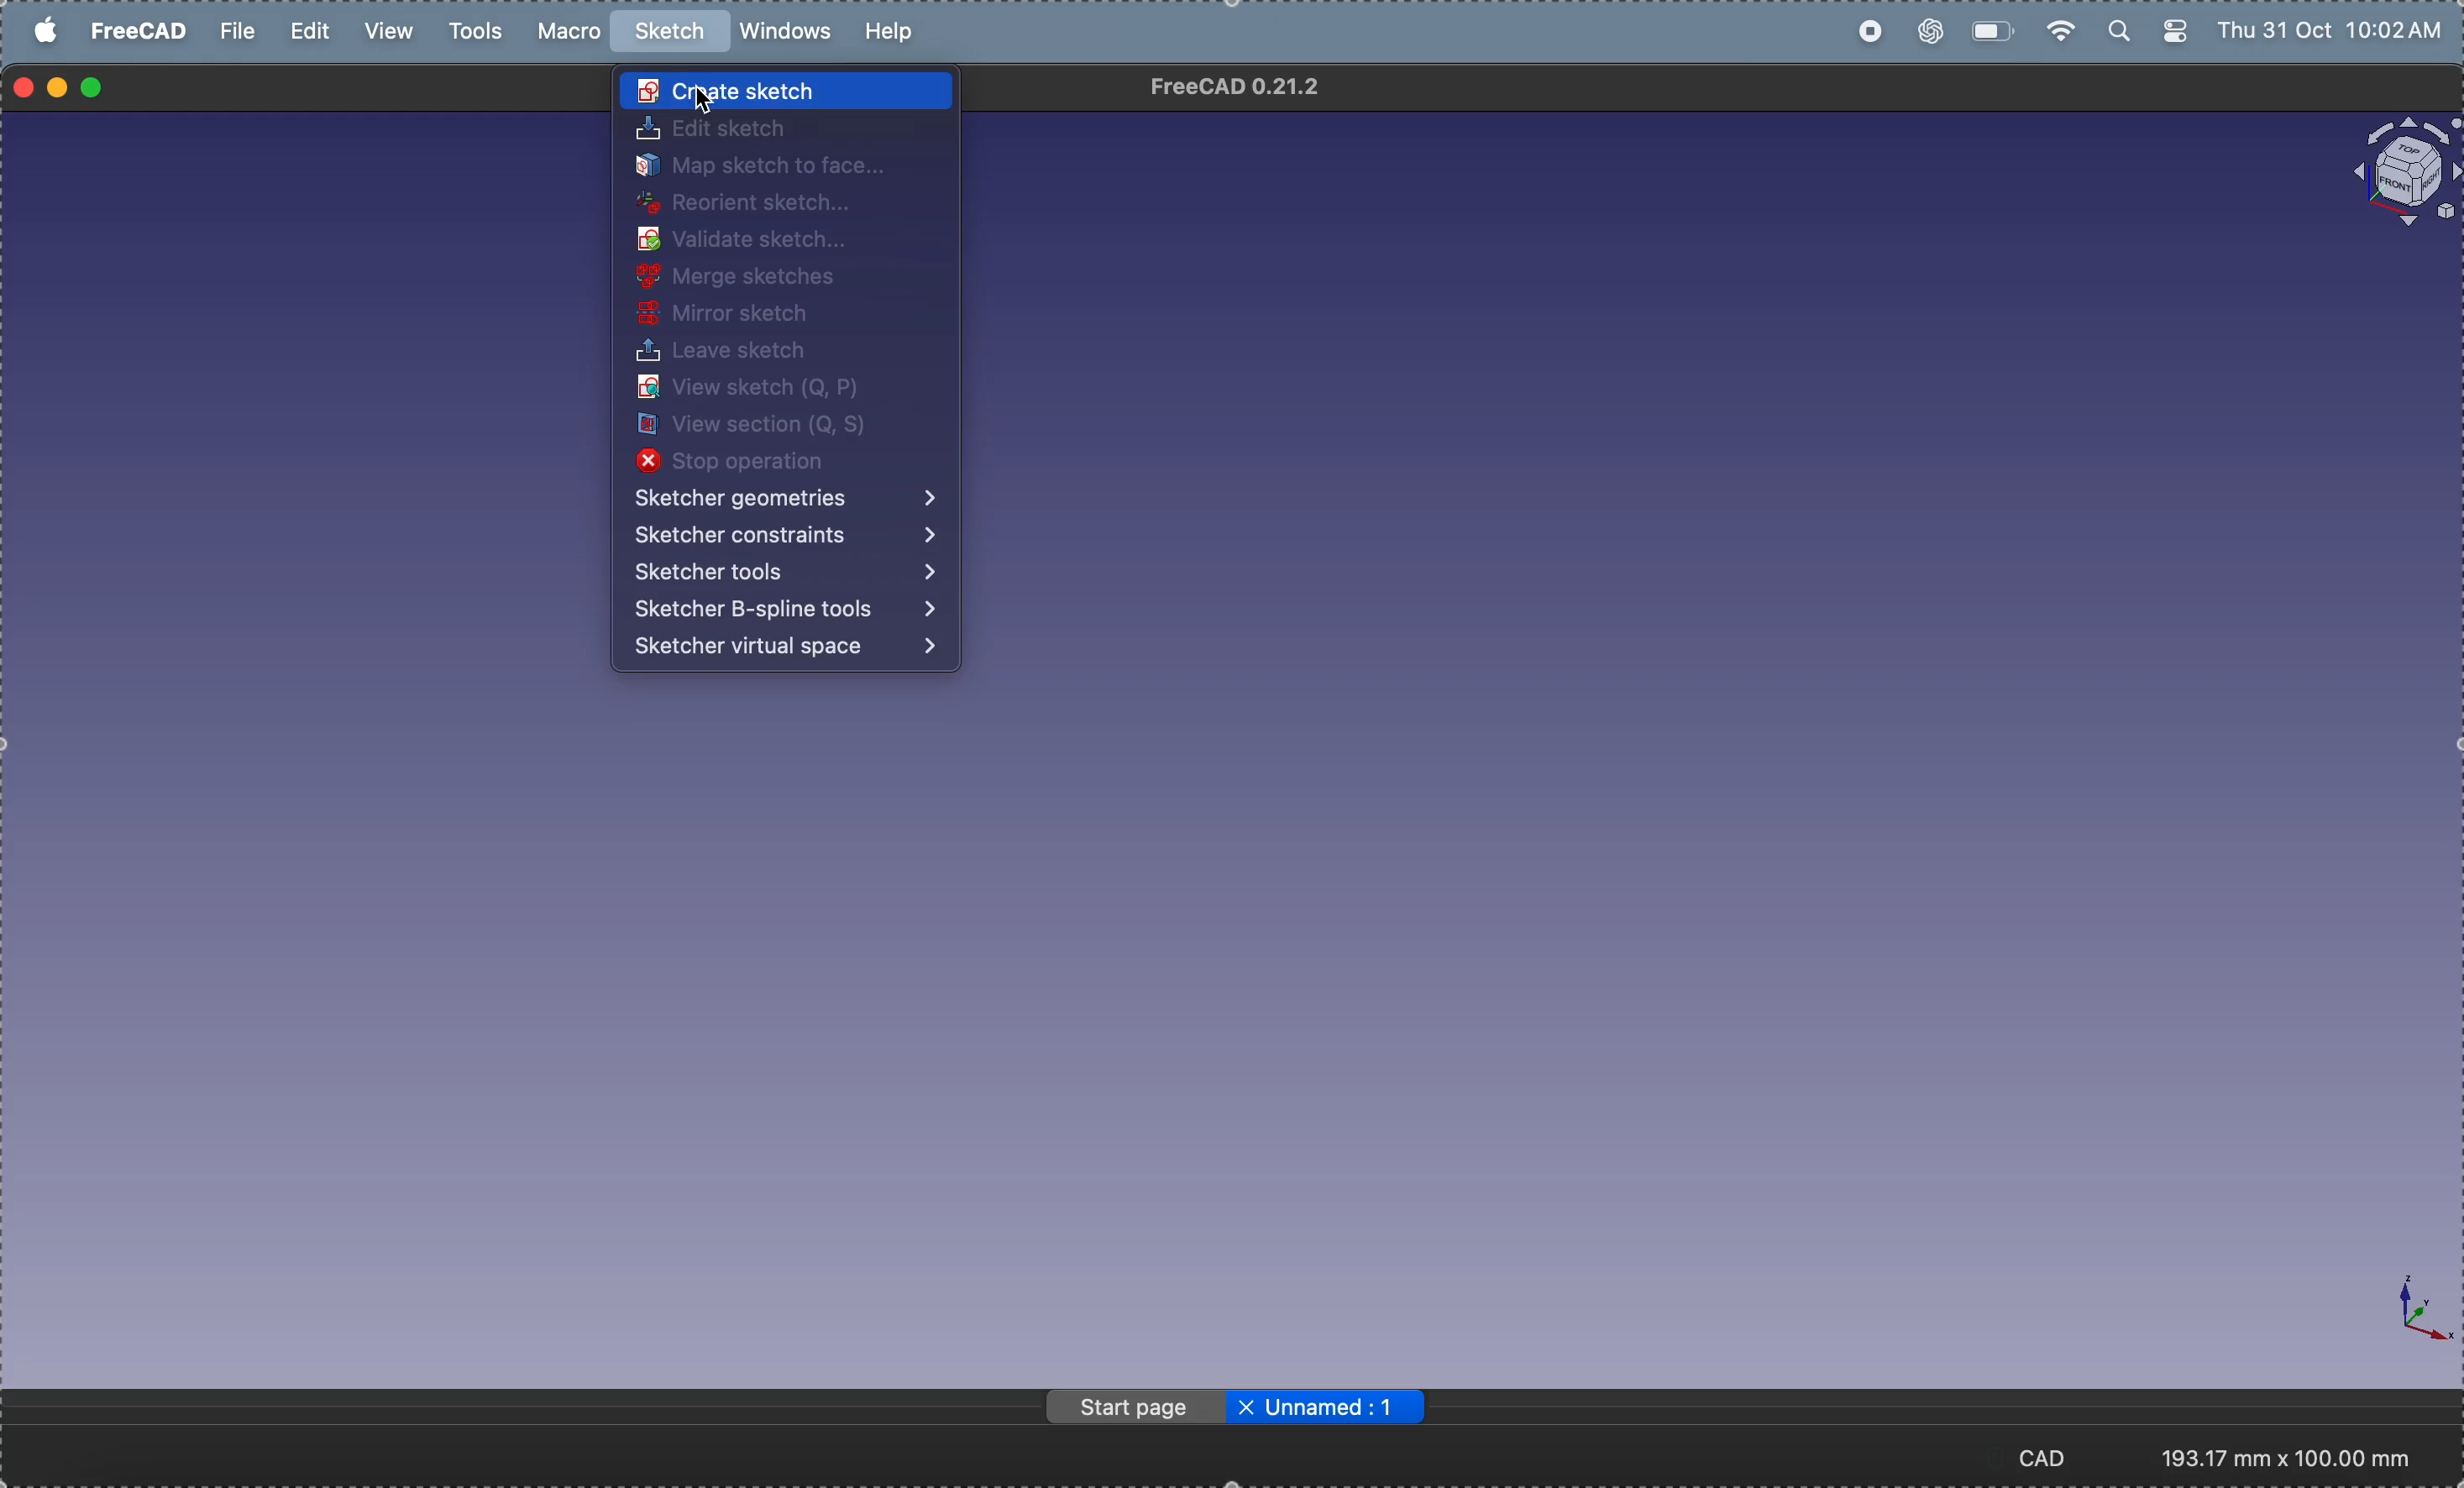 Image resolution: width=2464 pixels, height=1488 pixels. I want to click on free cad, so click(142, 30).